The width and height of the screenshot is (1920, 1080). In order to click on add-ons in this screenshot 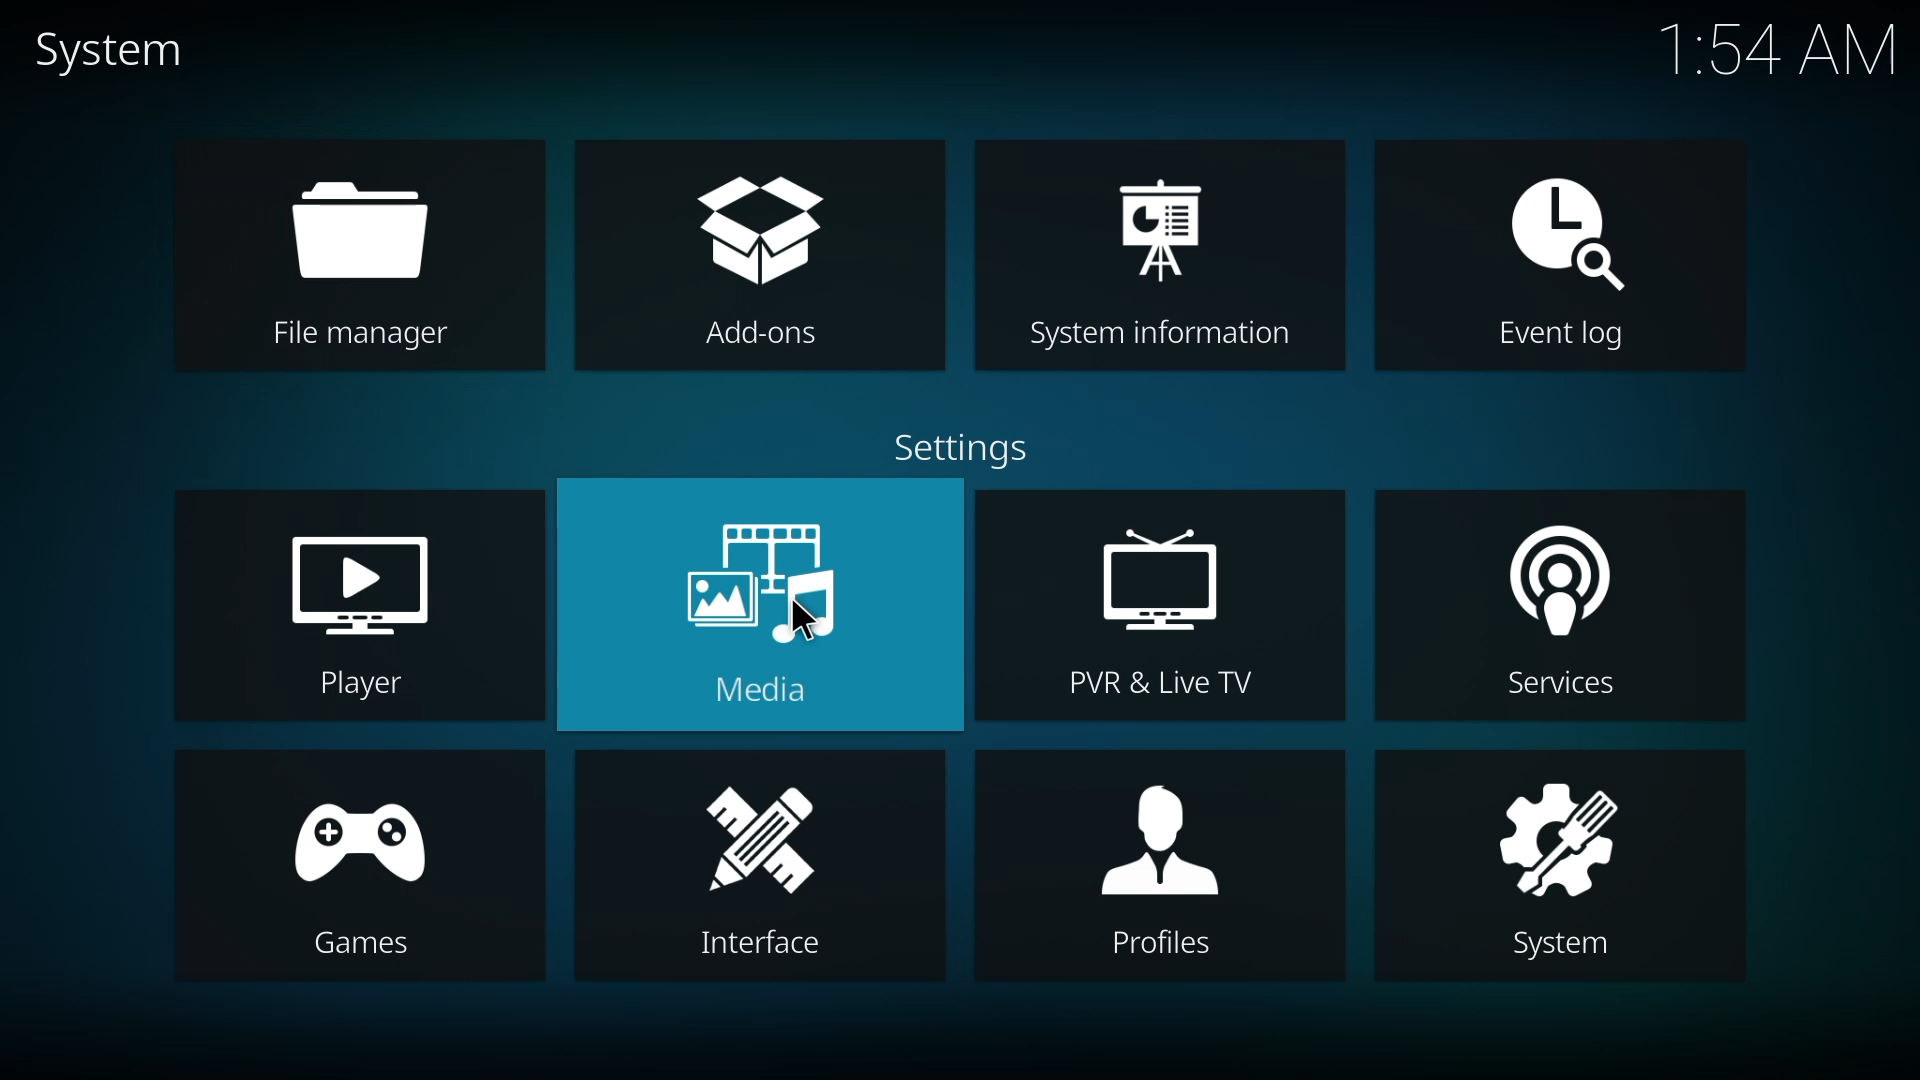, I will do `click(747, 264)`.